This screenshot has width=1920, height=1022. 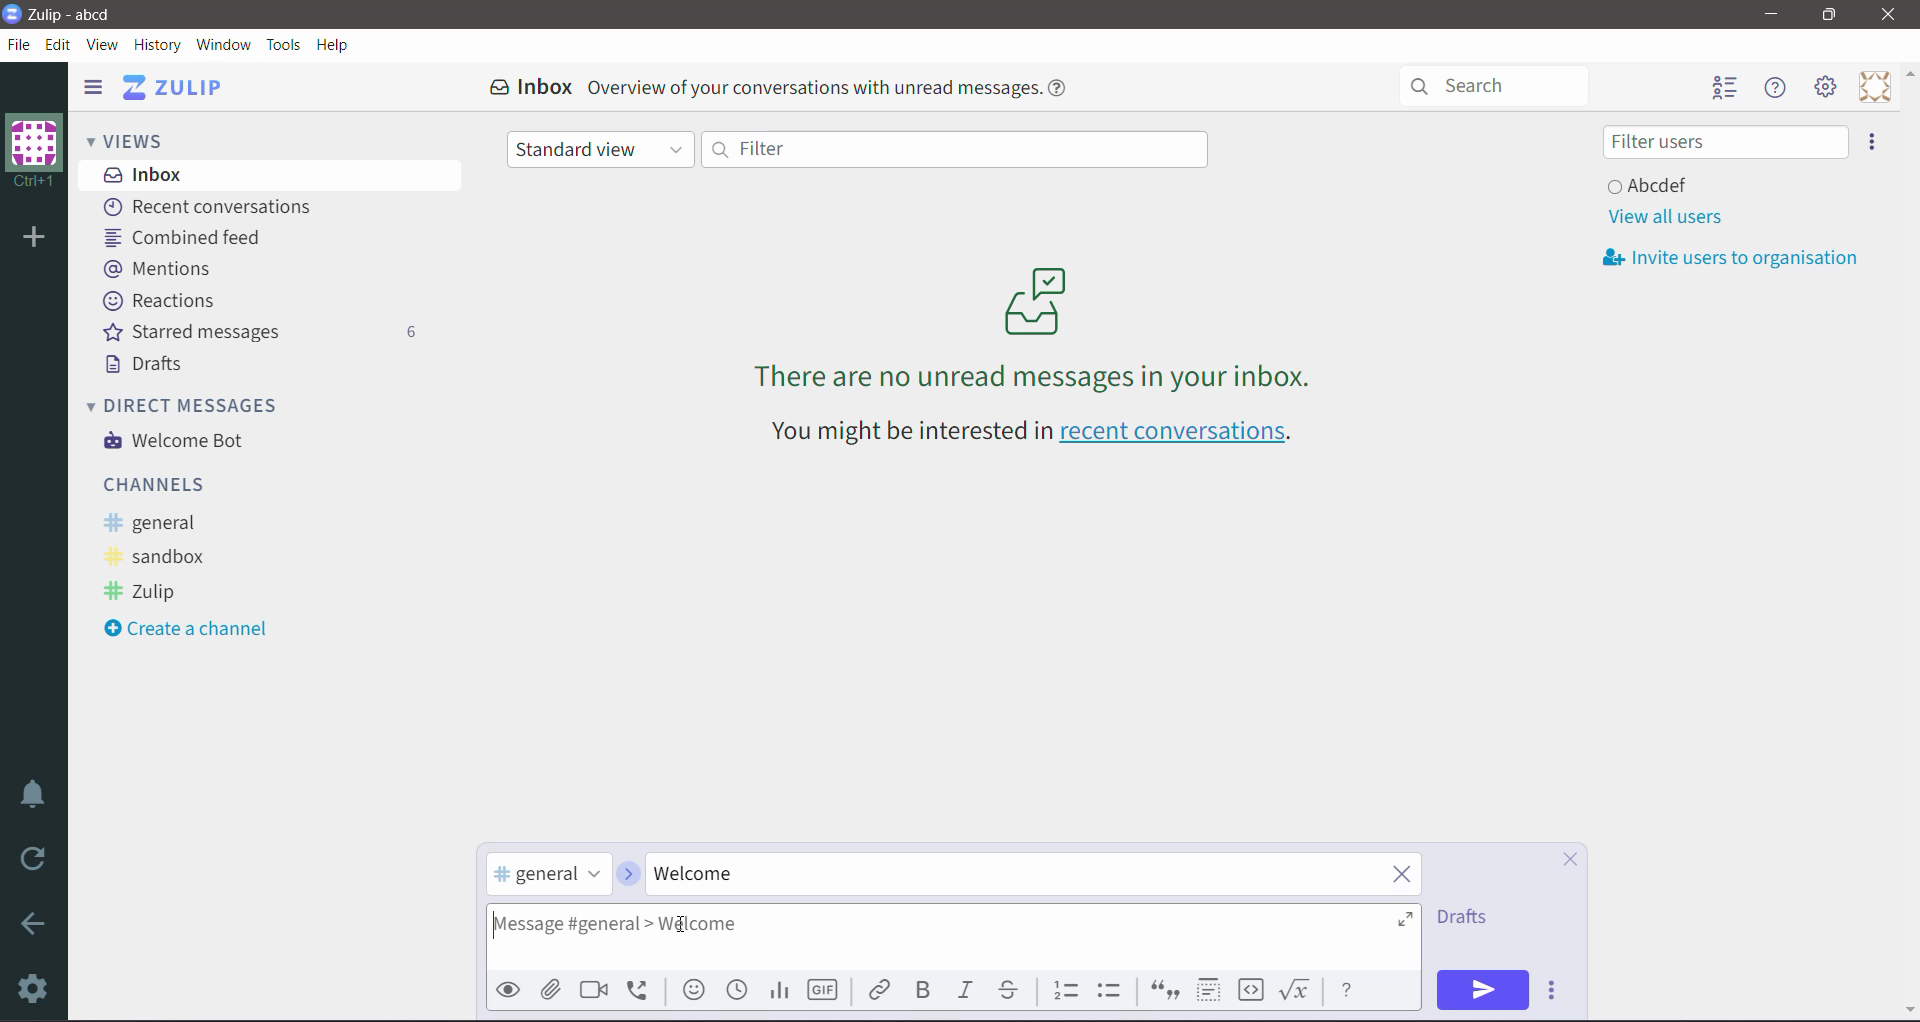 I want to click on Hide left sidebar, so click(x=92, y=86).